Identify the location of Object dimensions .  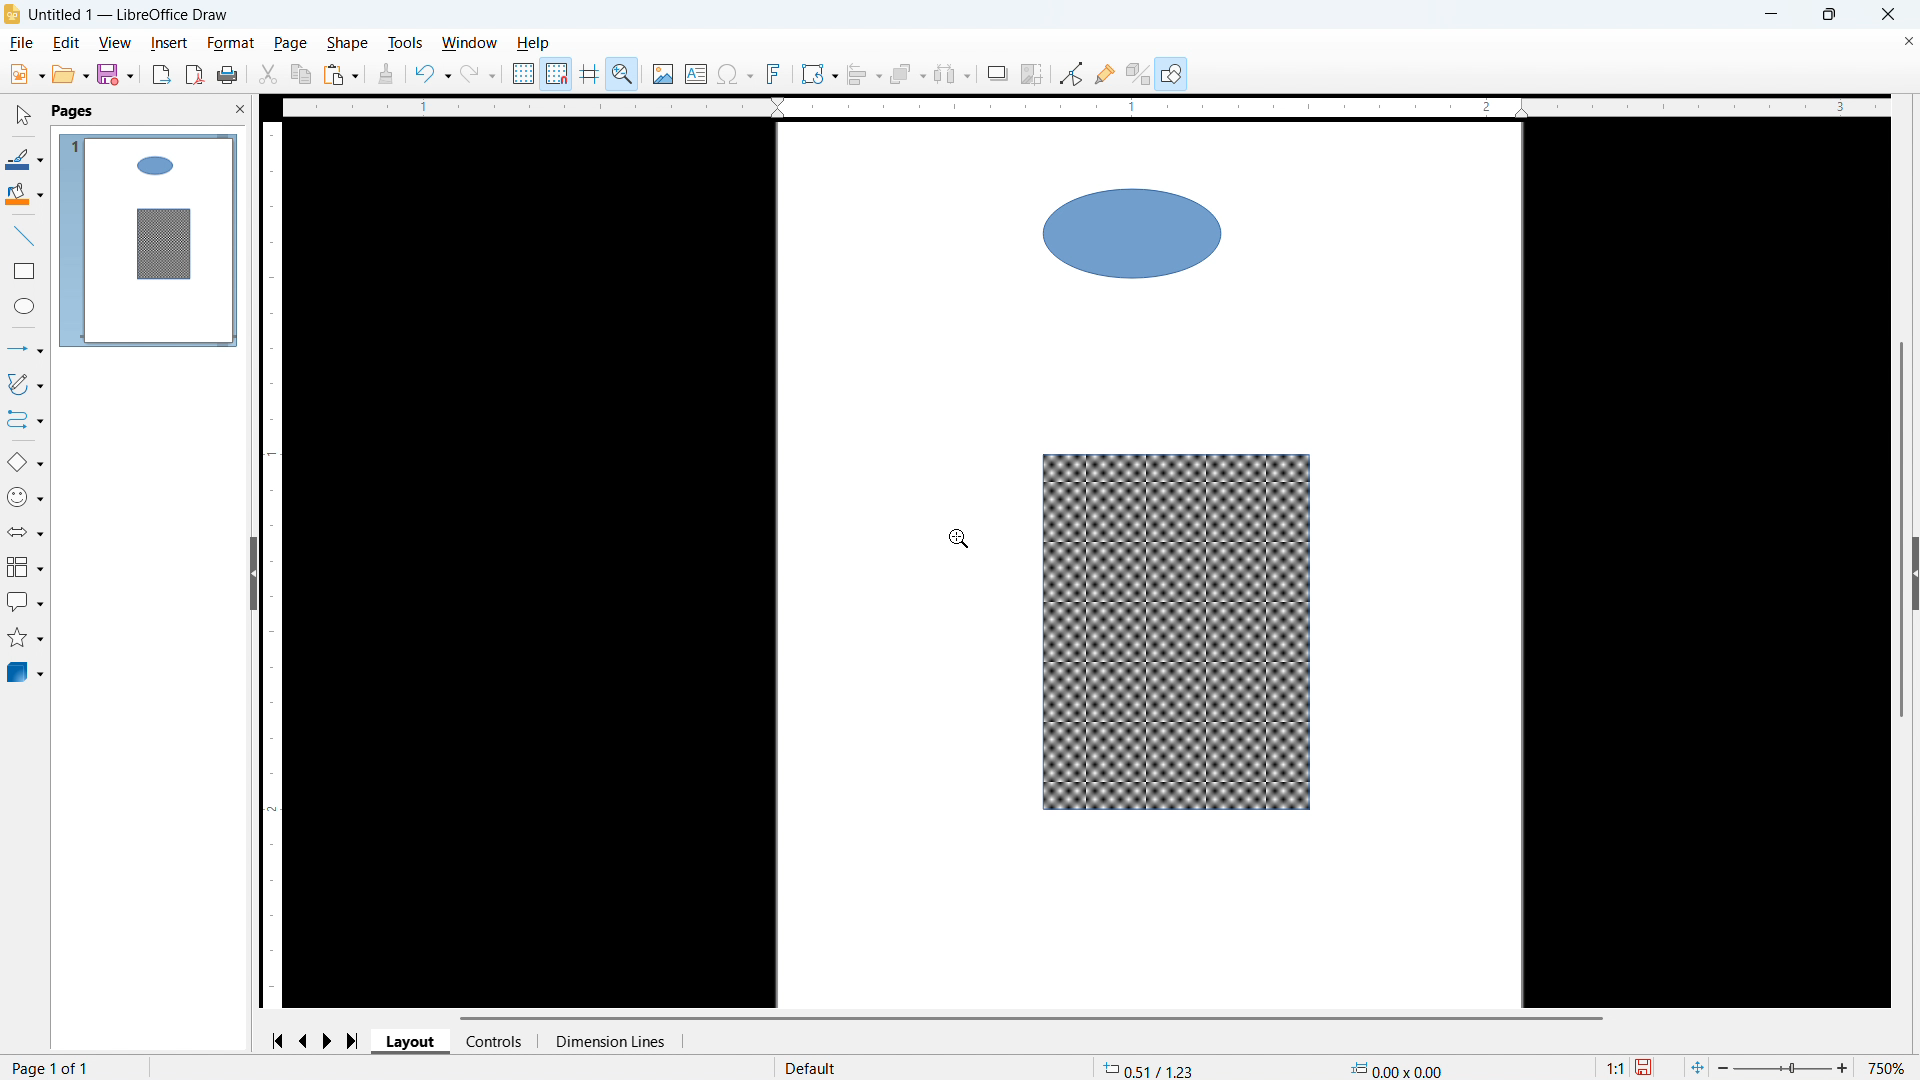
(1396, 1068).